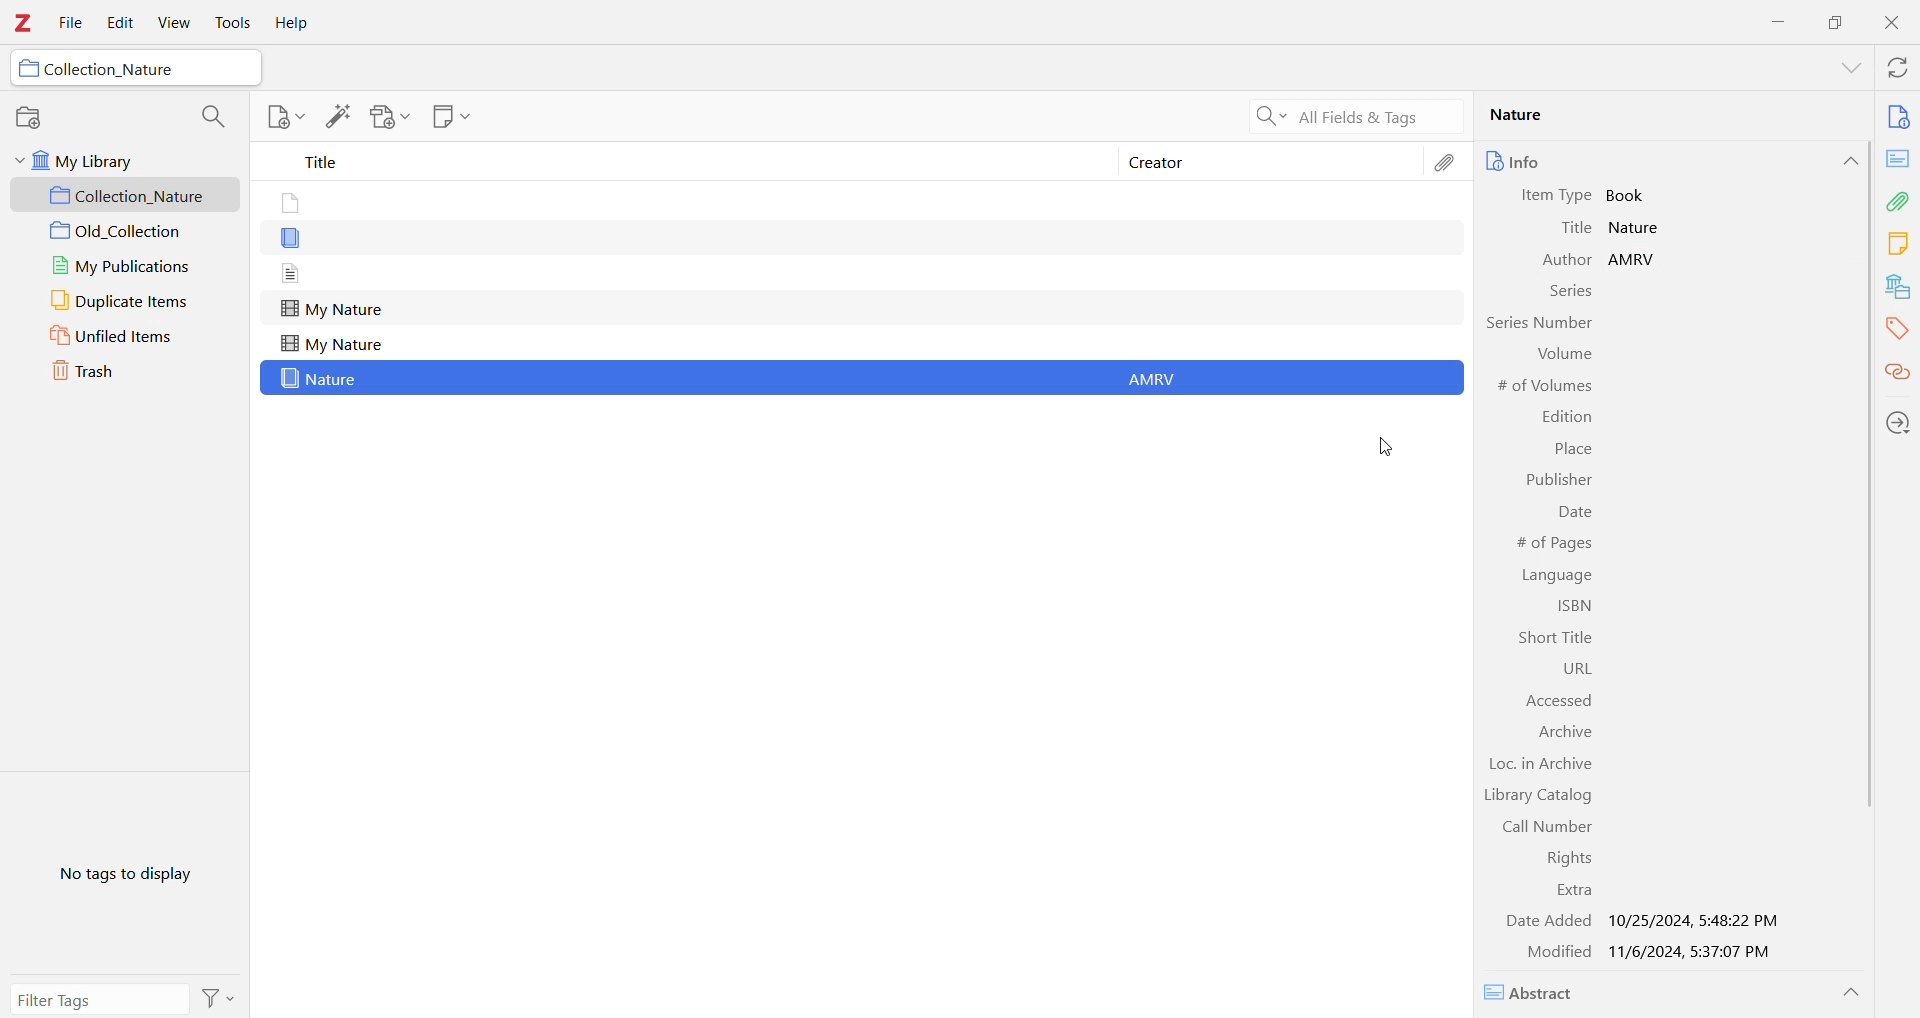 Image resolution: width=1920 pixels, height=1018 pixels. What do you see at coordinates (1560, 196) in the screenshot?
I see `Item Type` at bounding box center [1560, 196].